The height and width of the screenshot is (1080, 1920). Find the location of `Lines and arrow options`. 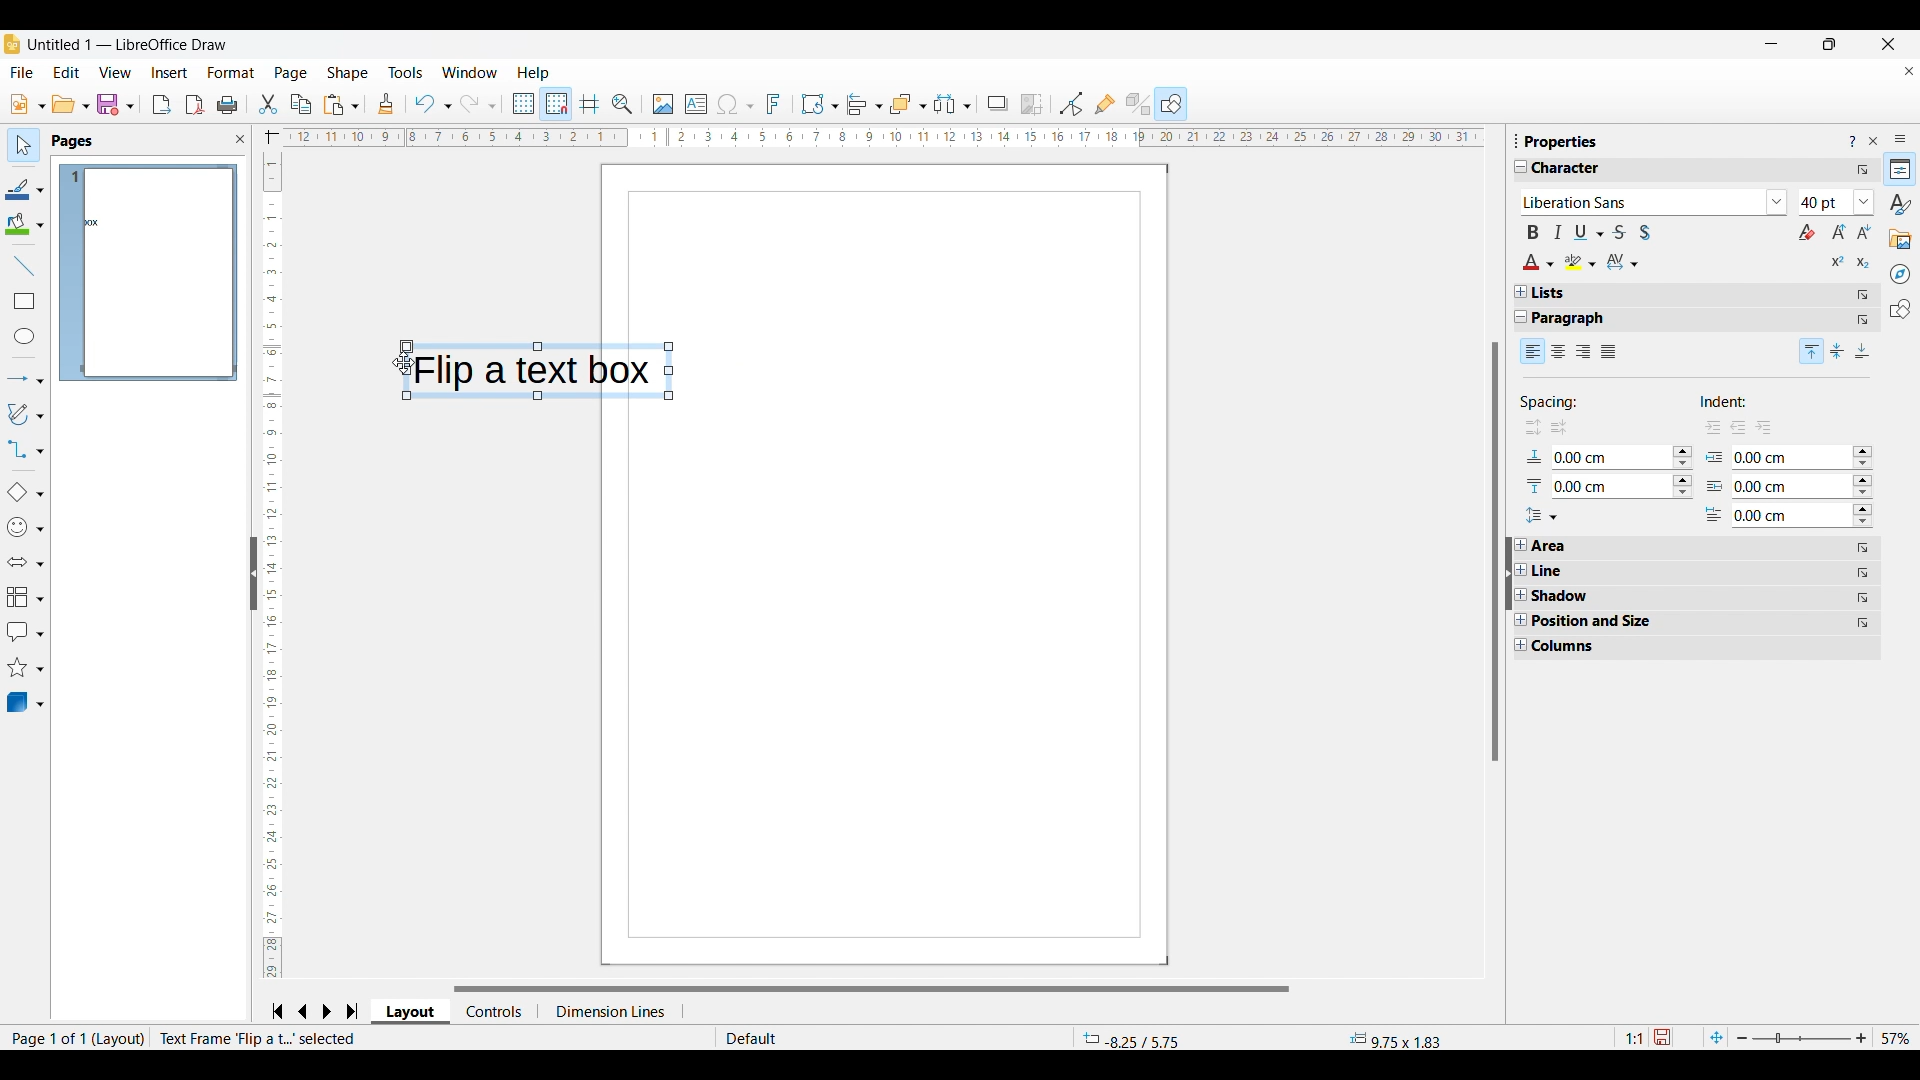

Lines and arrow options is located at coordinates (25, 380).